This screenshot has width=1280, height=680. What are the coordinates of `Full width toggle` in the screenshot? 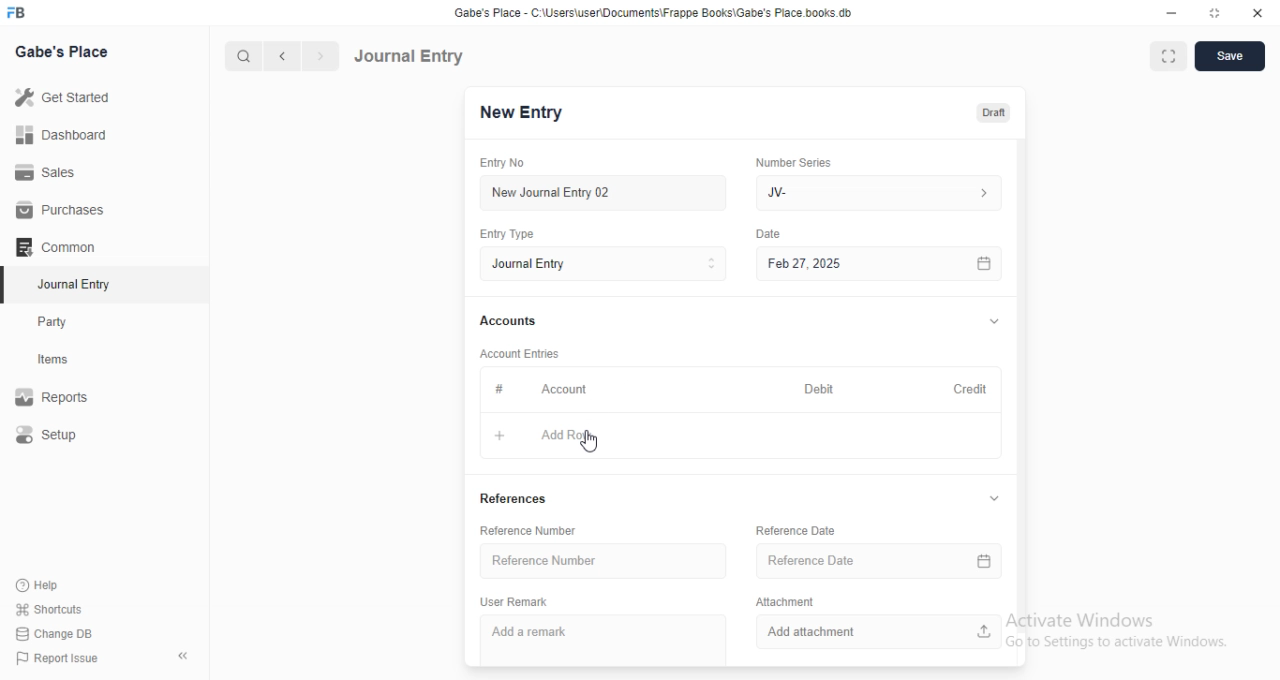 It's located at (1167, 57).